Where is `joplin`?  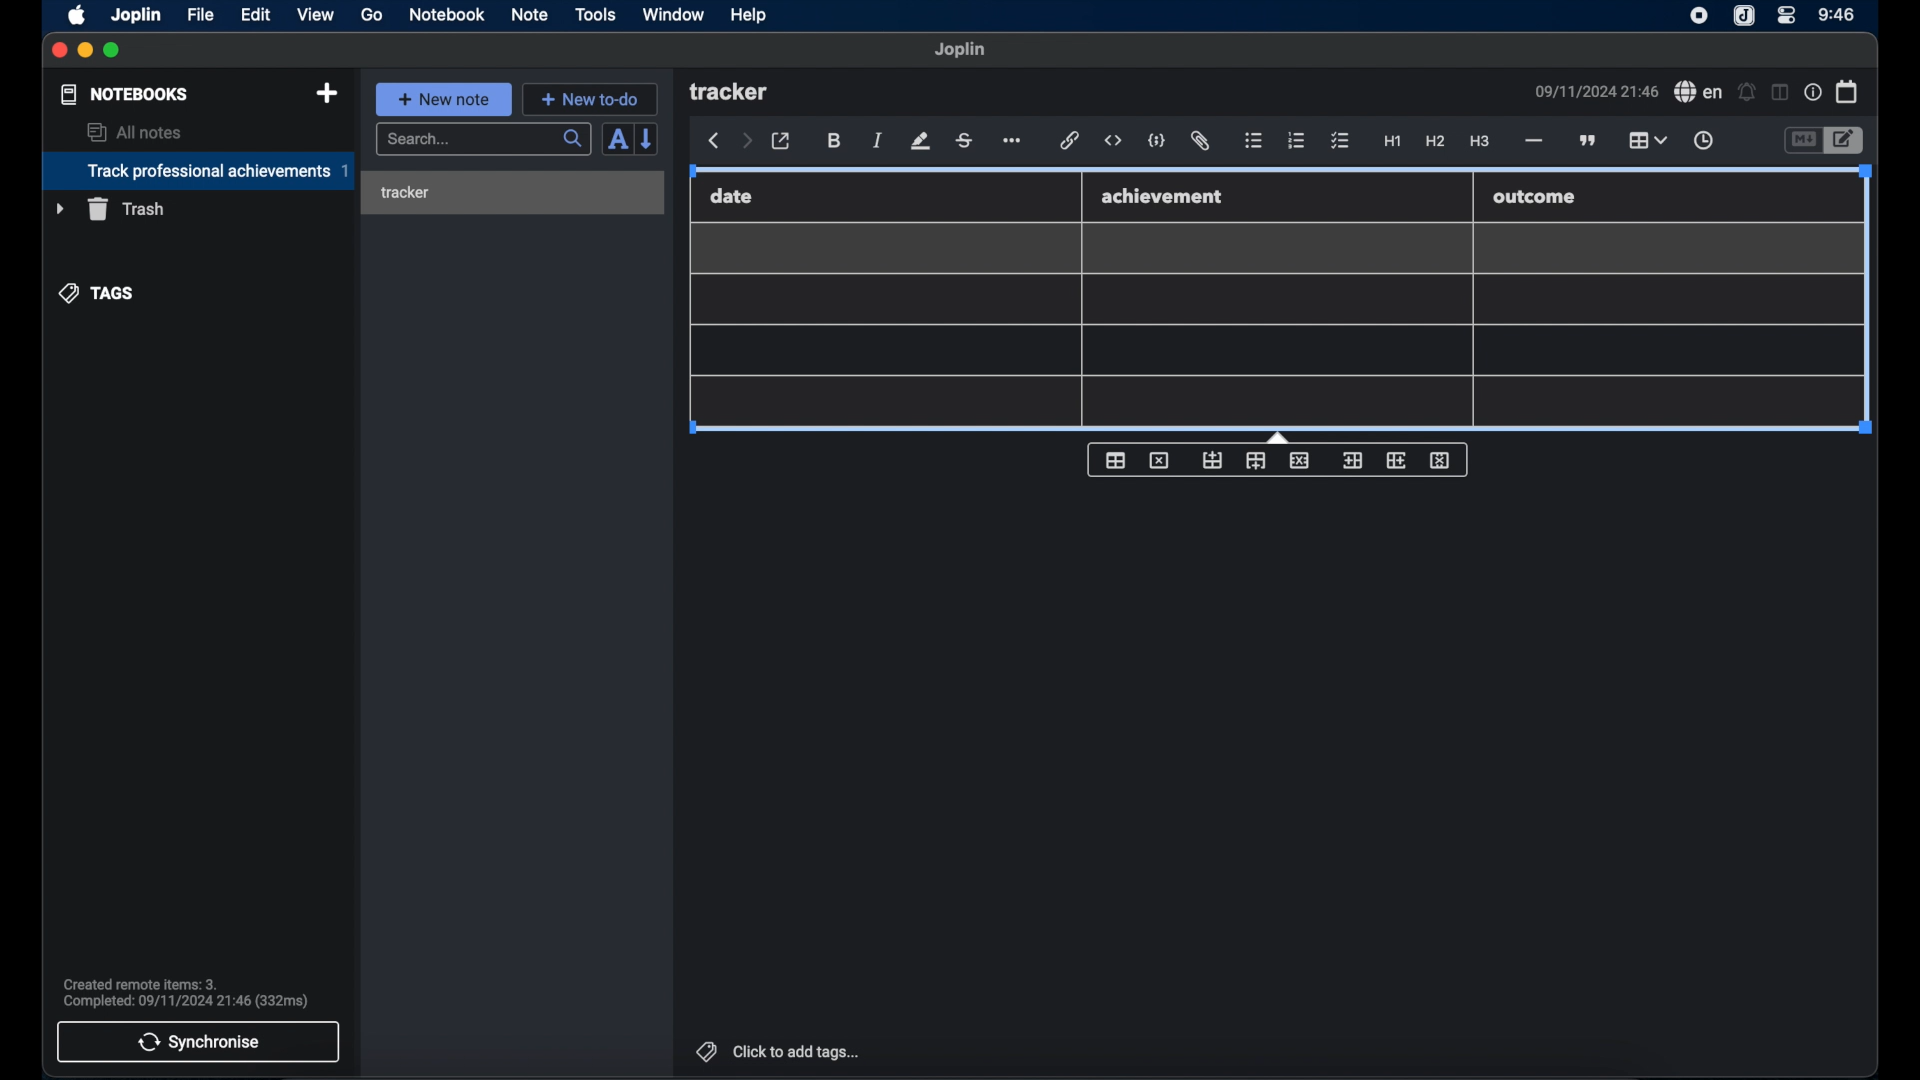
joplin is located at coordinates (961, 50).